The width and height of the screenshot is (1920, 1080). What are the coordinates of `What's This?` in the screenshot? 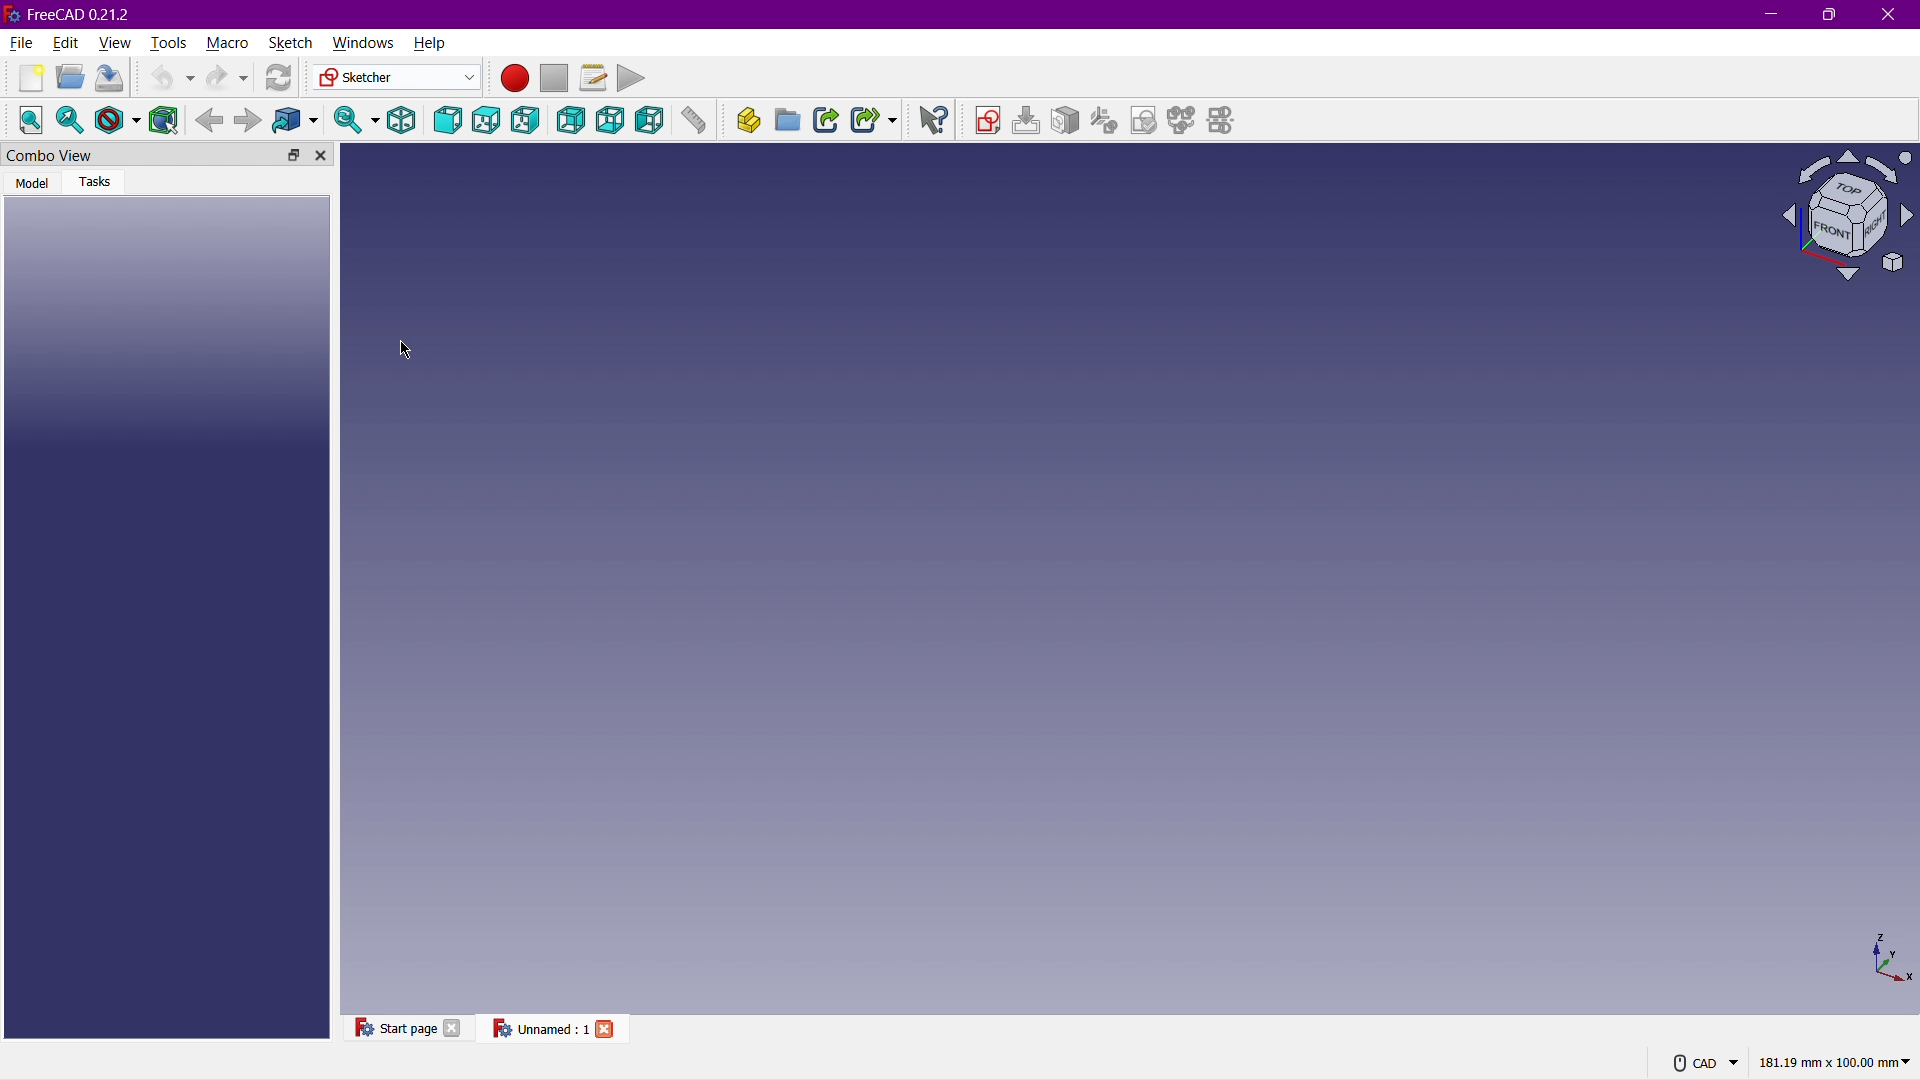 It's located at (930, 118).